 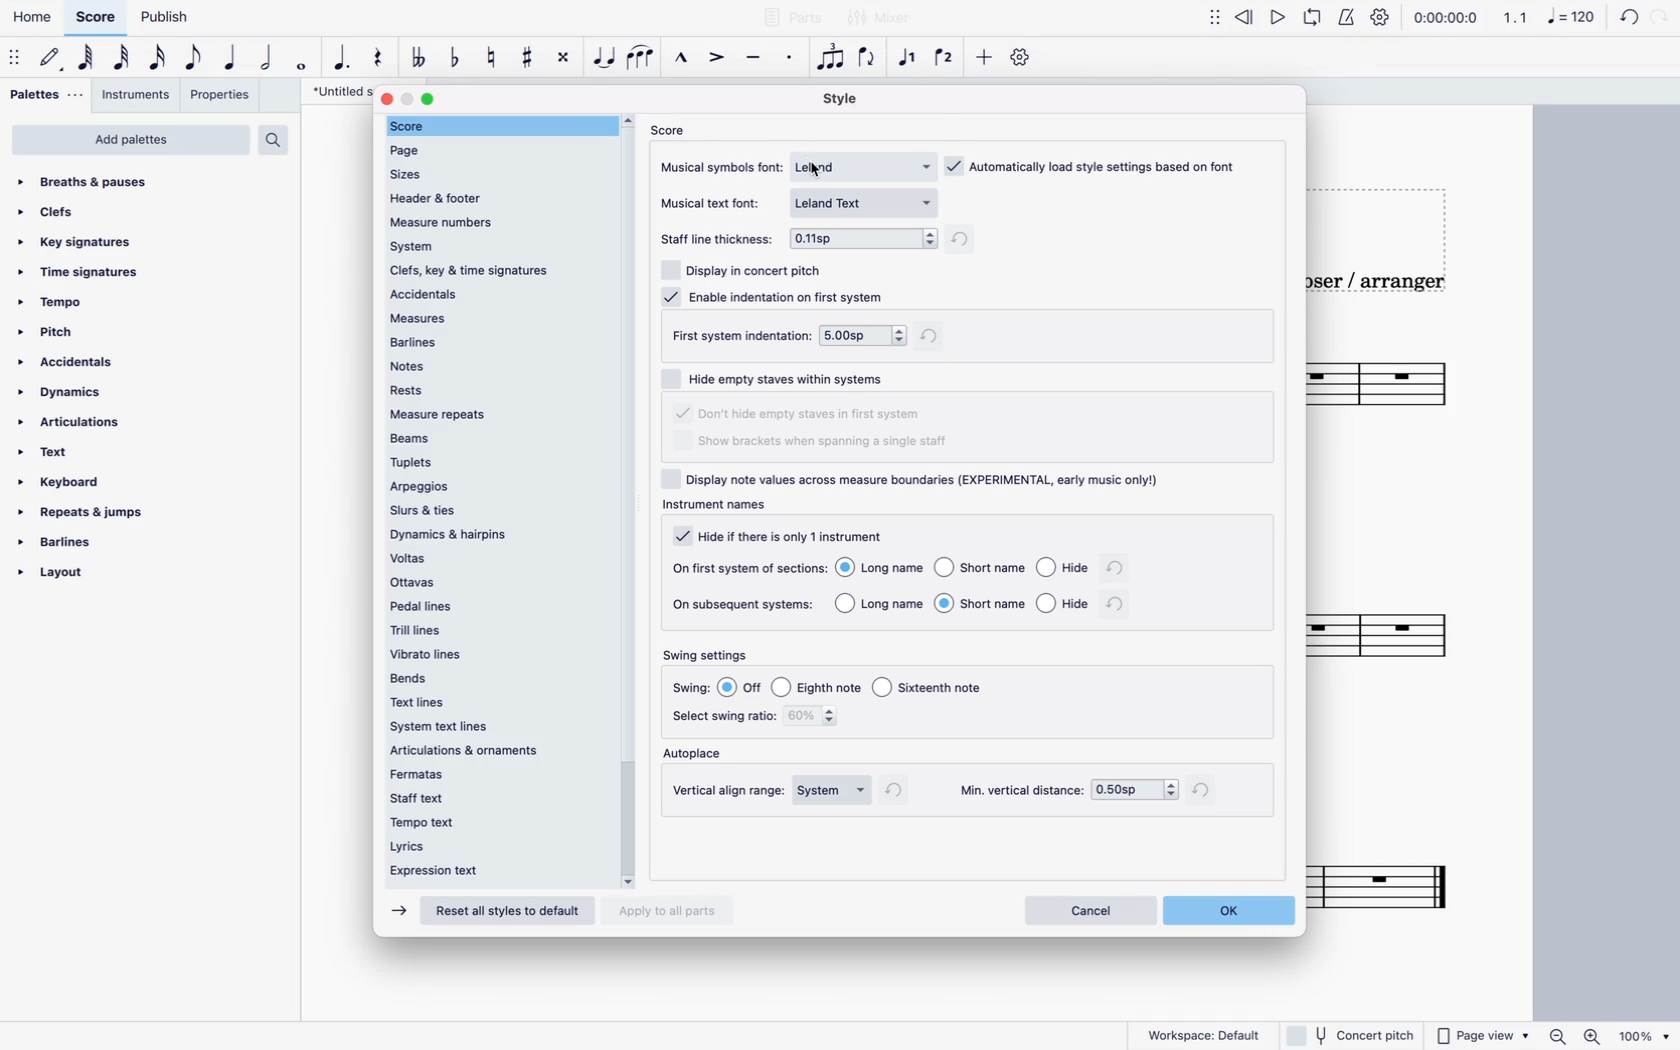 What do you see at coordinates (500, 677) in the screenshot?
I see `bends` at bounding box center [500, 677].